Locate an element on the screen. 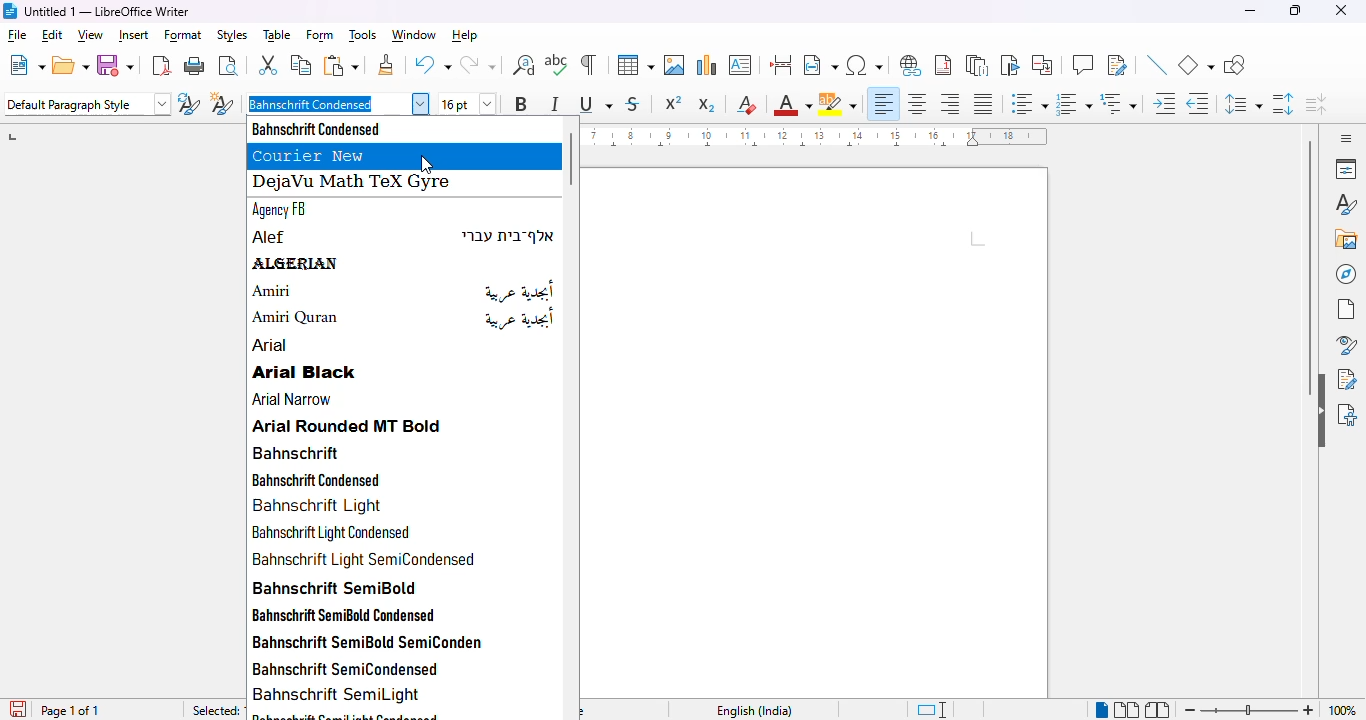  insert text box is located at coordinates (740, 65).